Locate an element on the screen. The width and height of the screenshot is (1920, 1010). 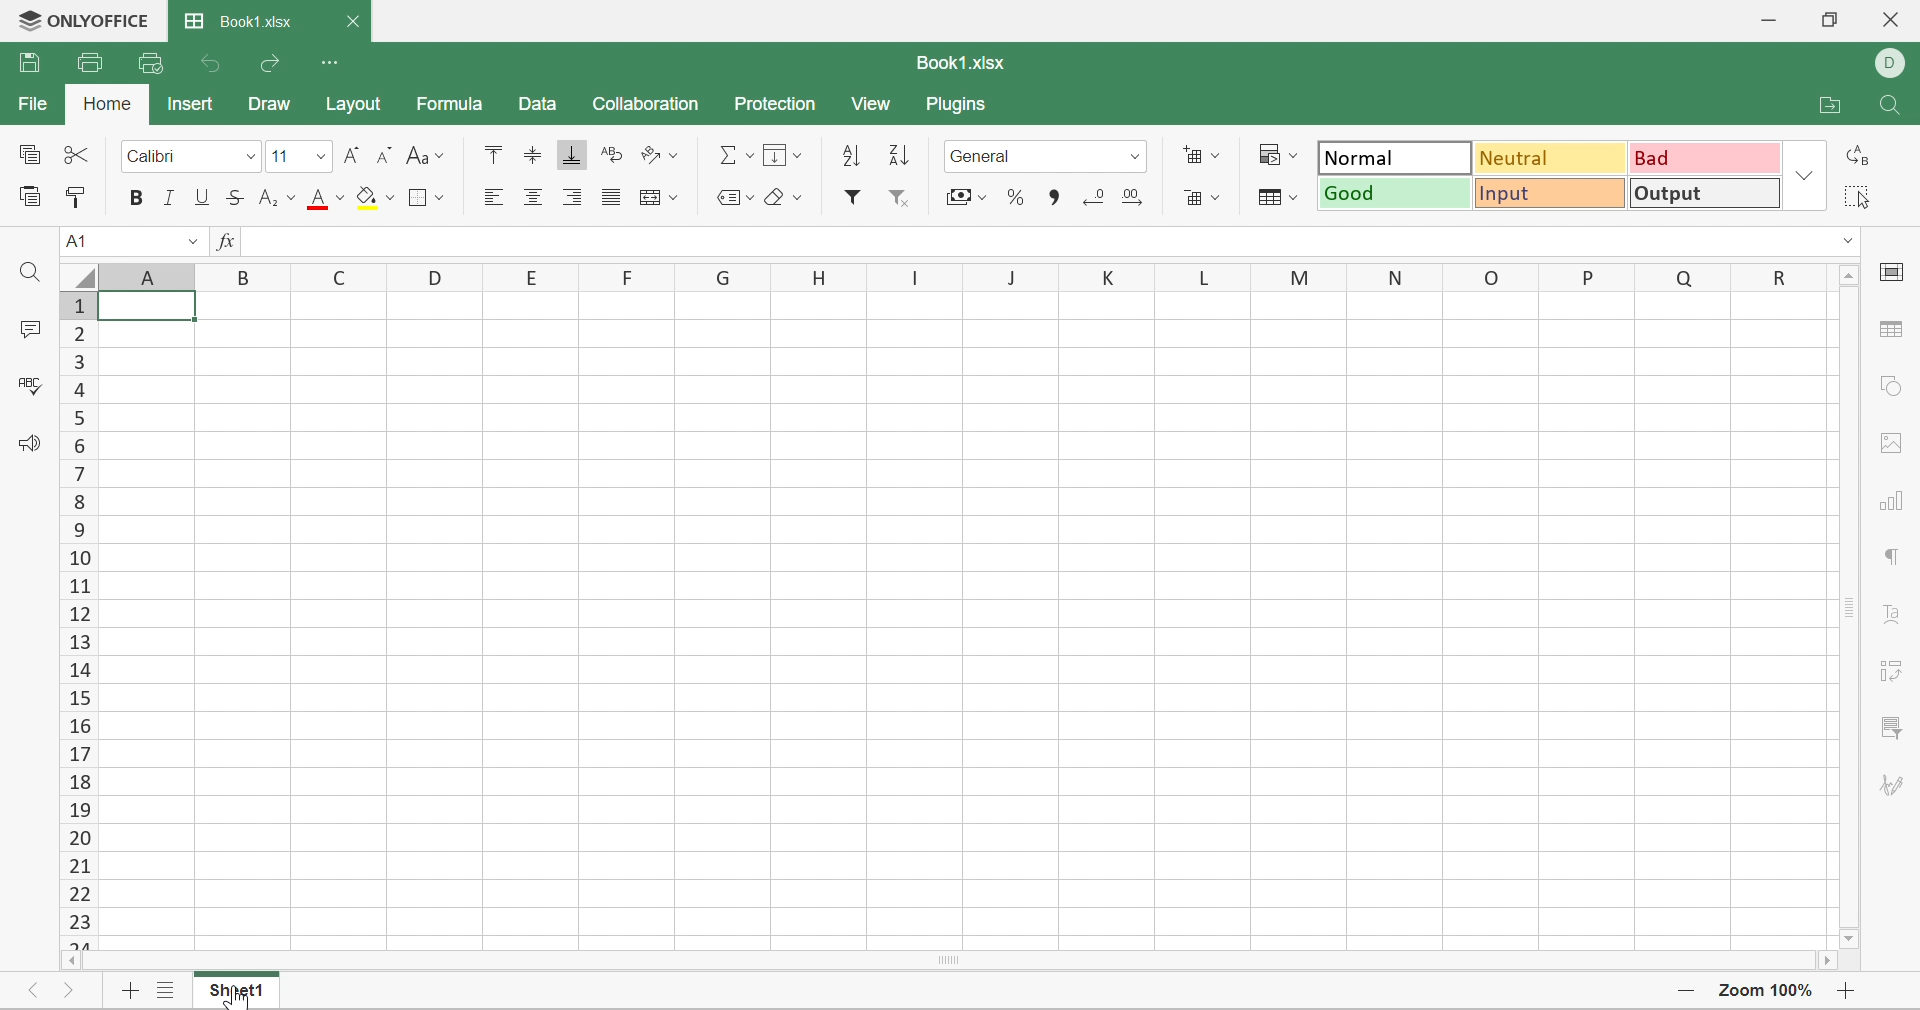
Copy style is located at coordinates (77, 196).